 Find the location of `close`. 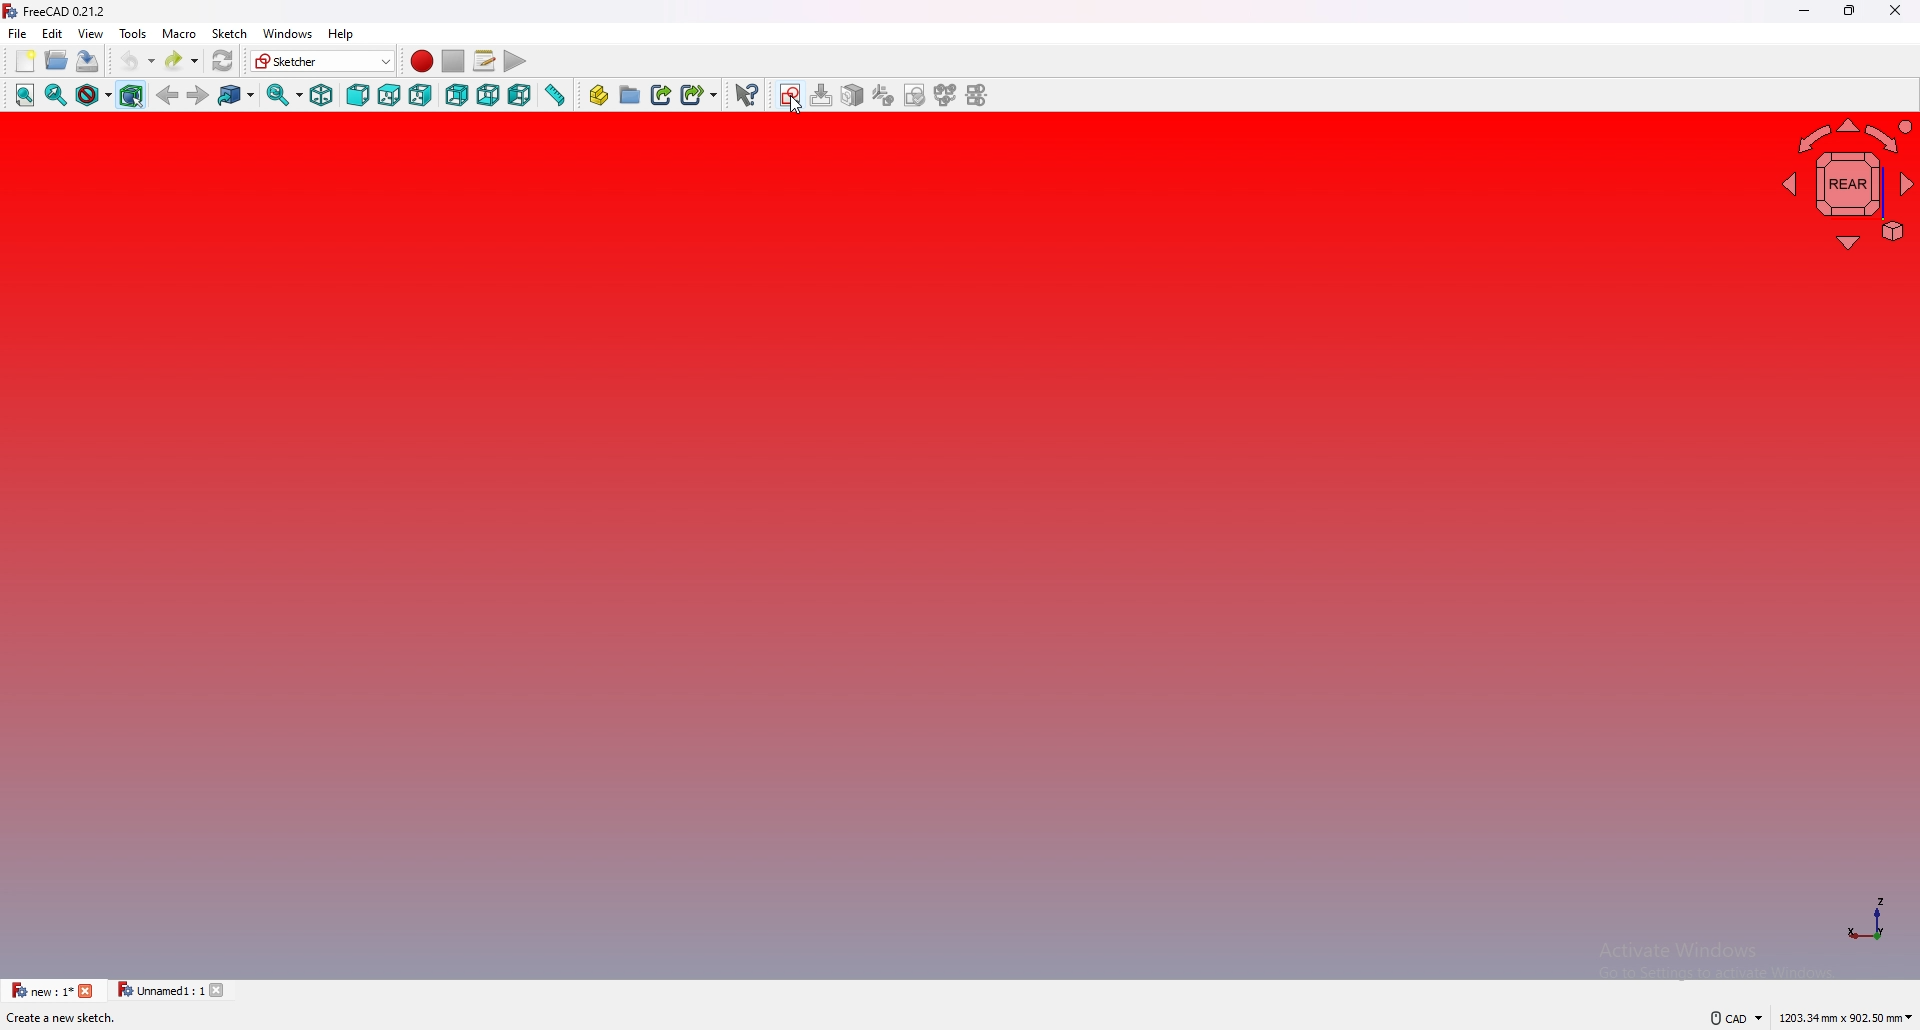

close is located at coordinates (88, 990).